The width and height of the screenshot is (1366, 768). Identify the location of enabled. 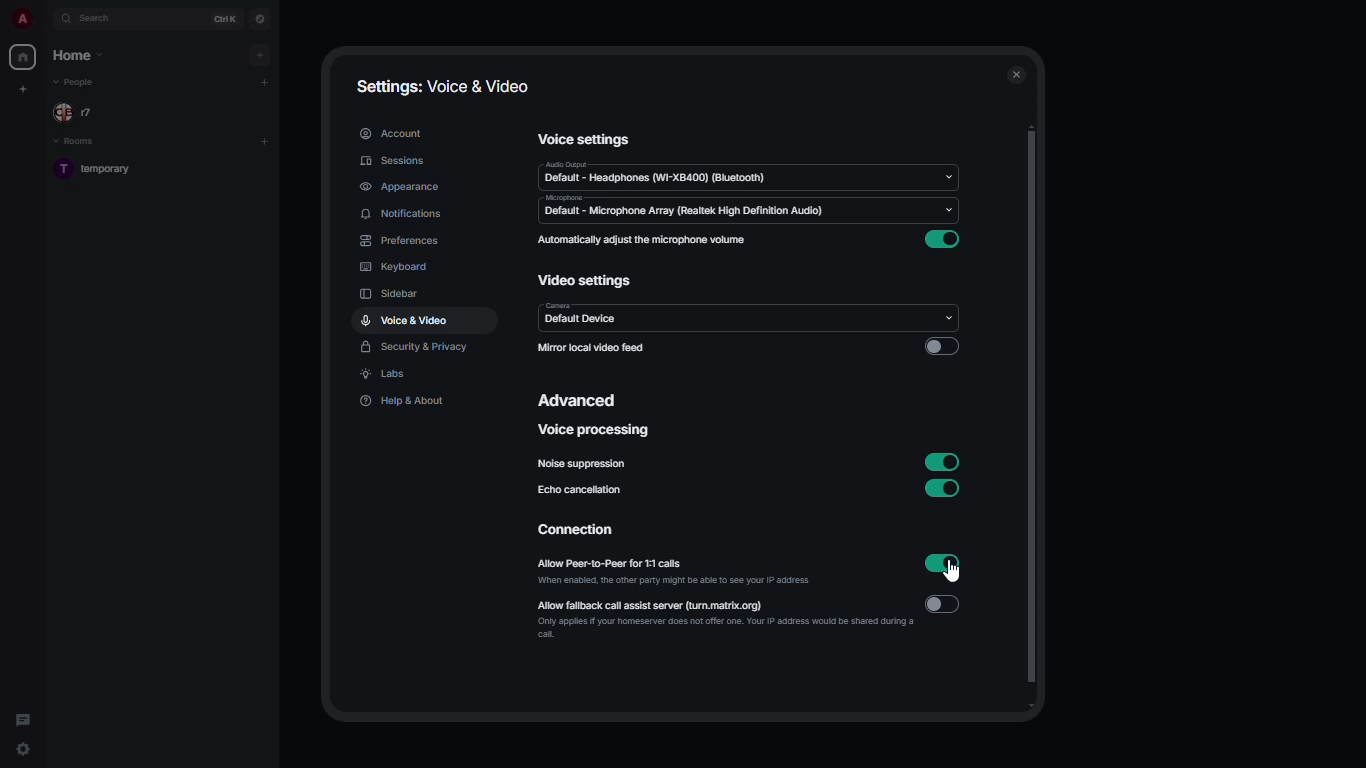
(945, 239).